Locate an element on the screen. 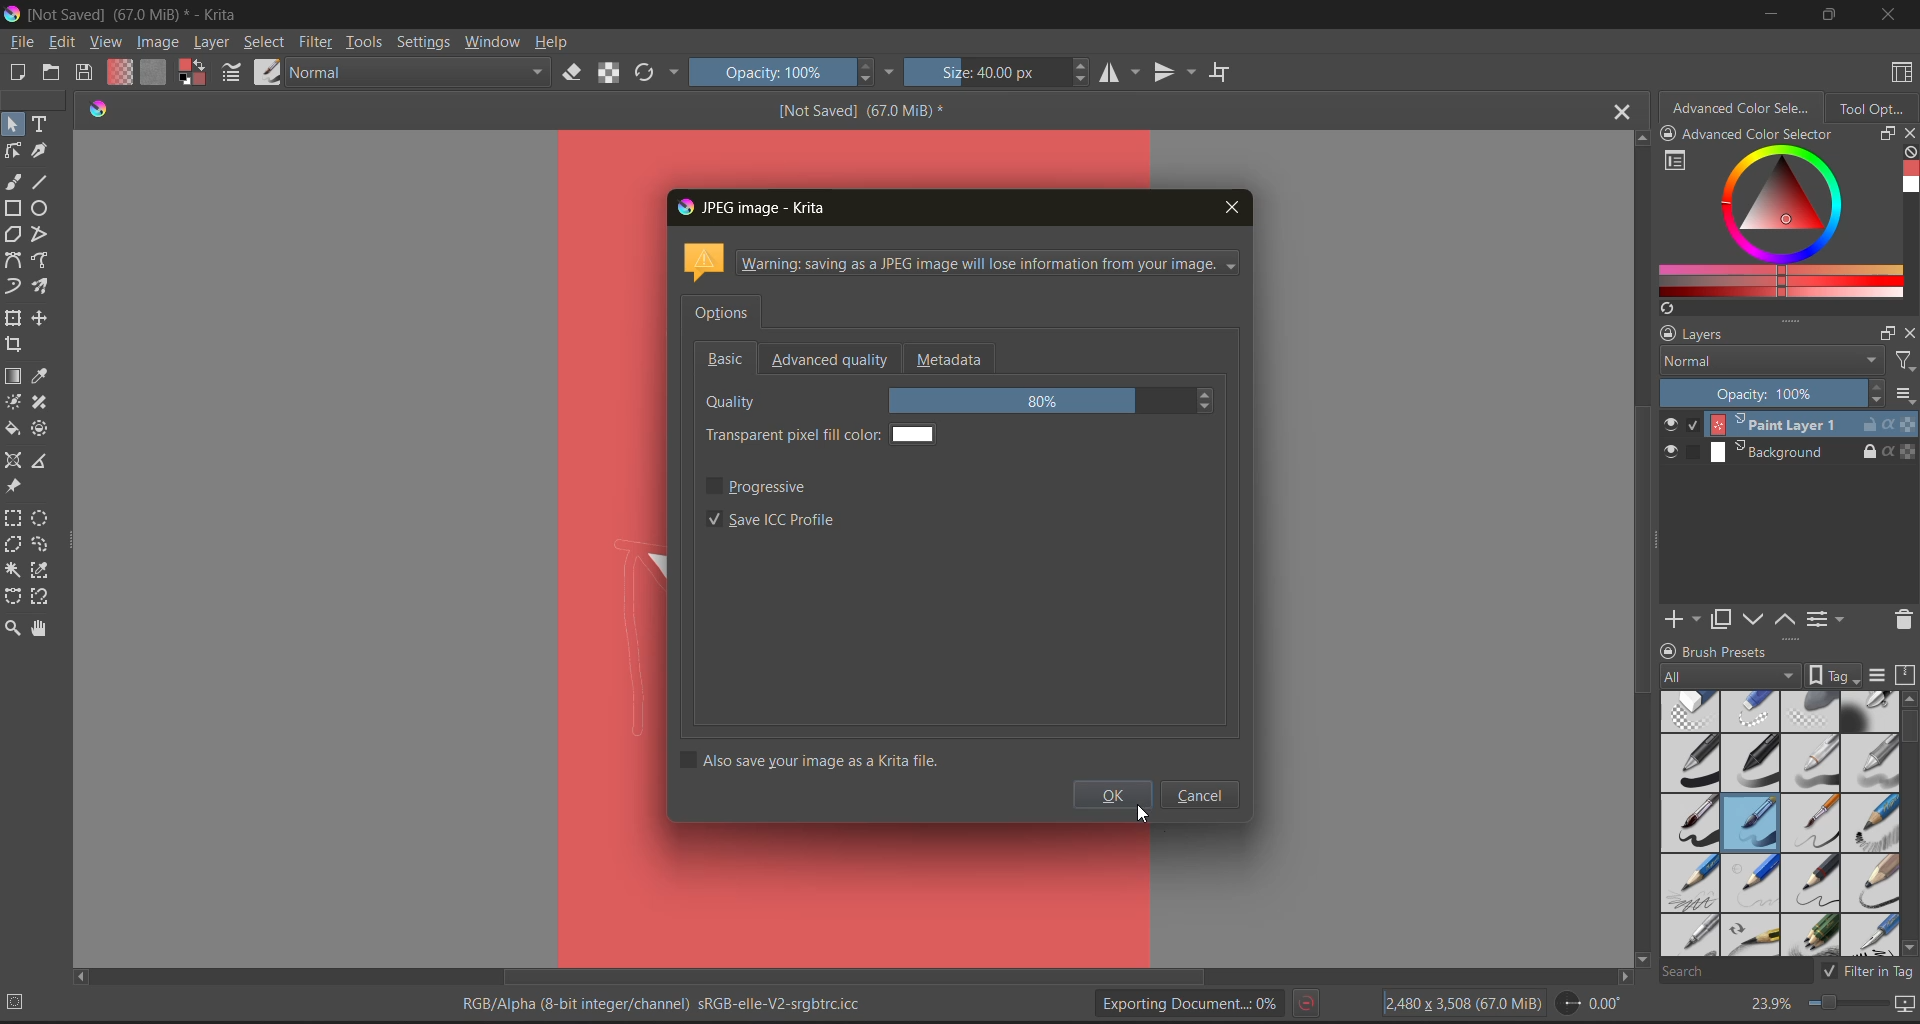  tools is located at coordinates (12, 374).